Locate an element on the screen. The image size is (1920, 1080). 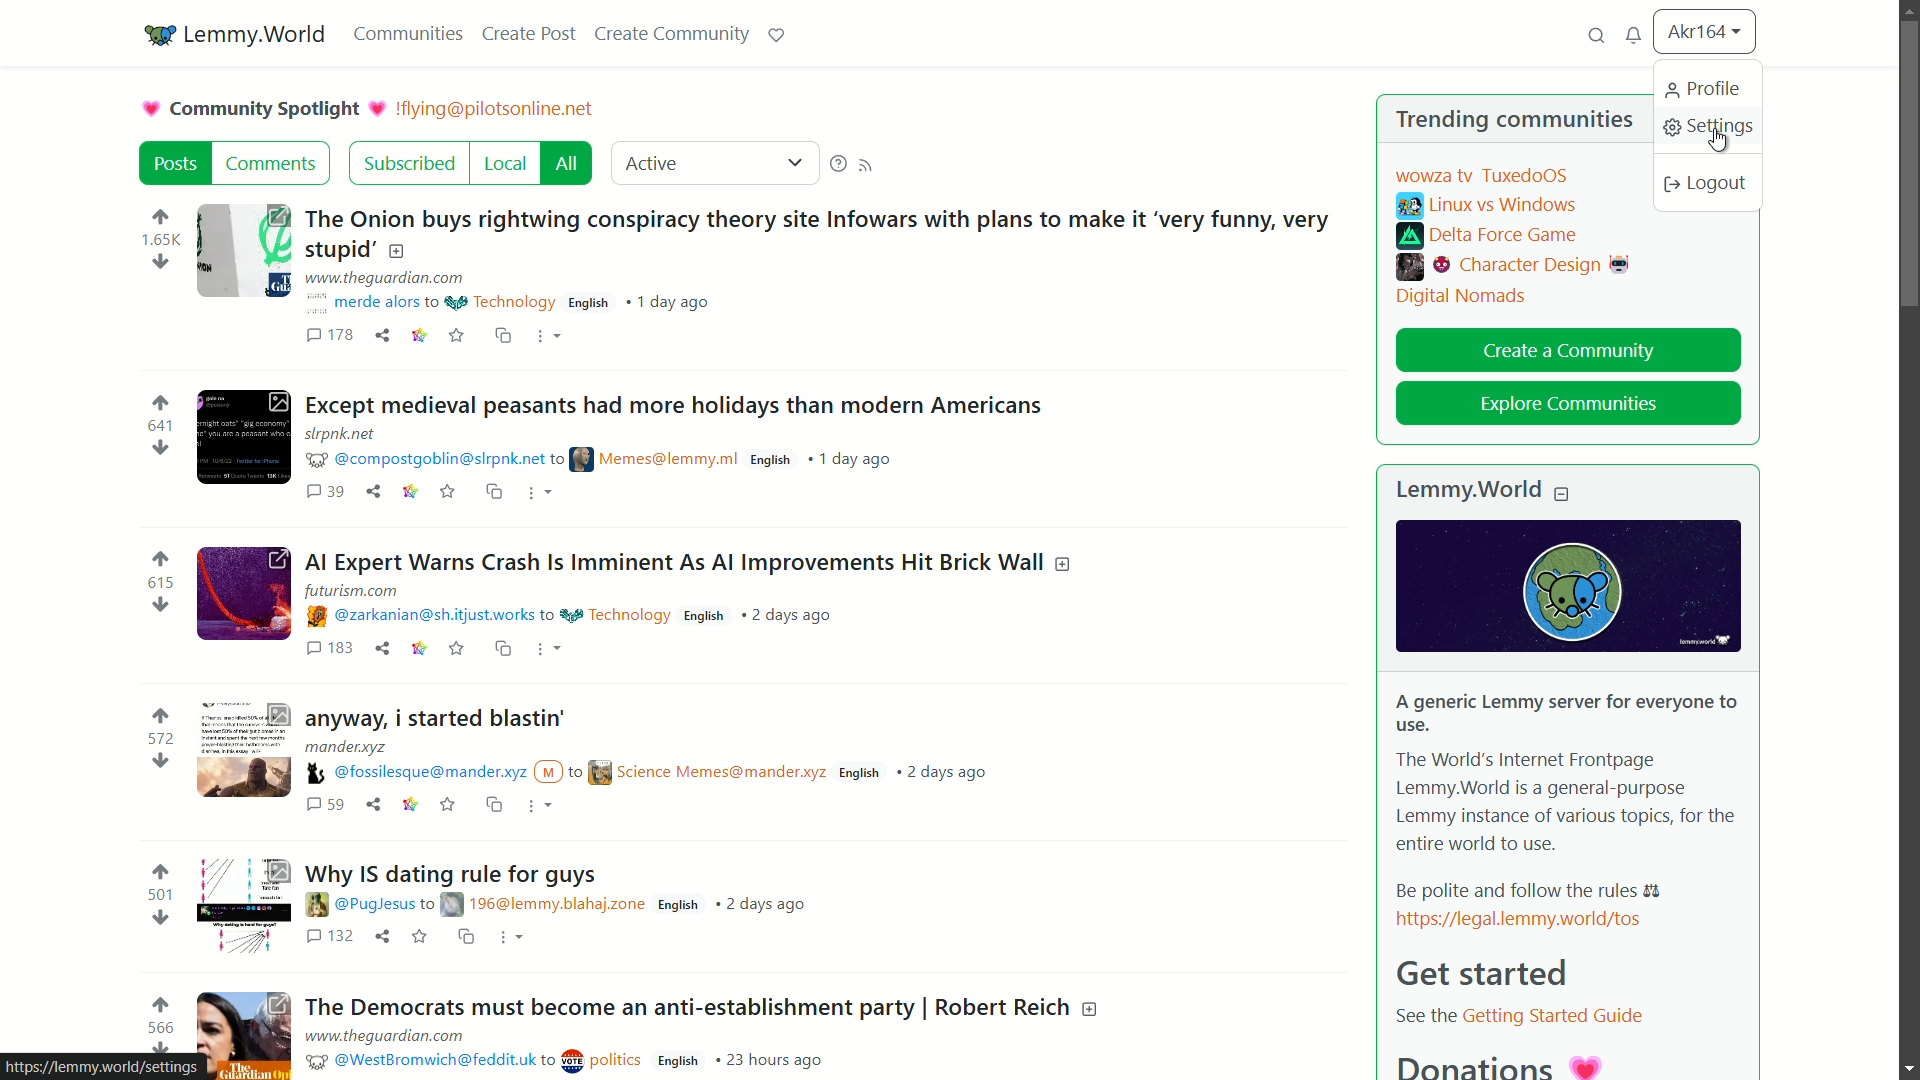
share is located at coordinates (383, 647).